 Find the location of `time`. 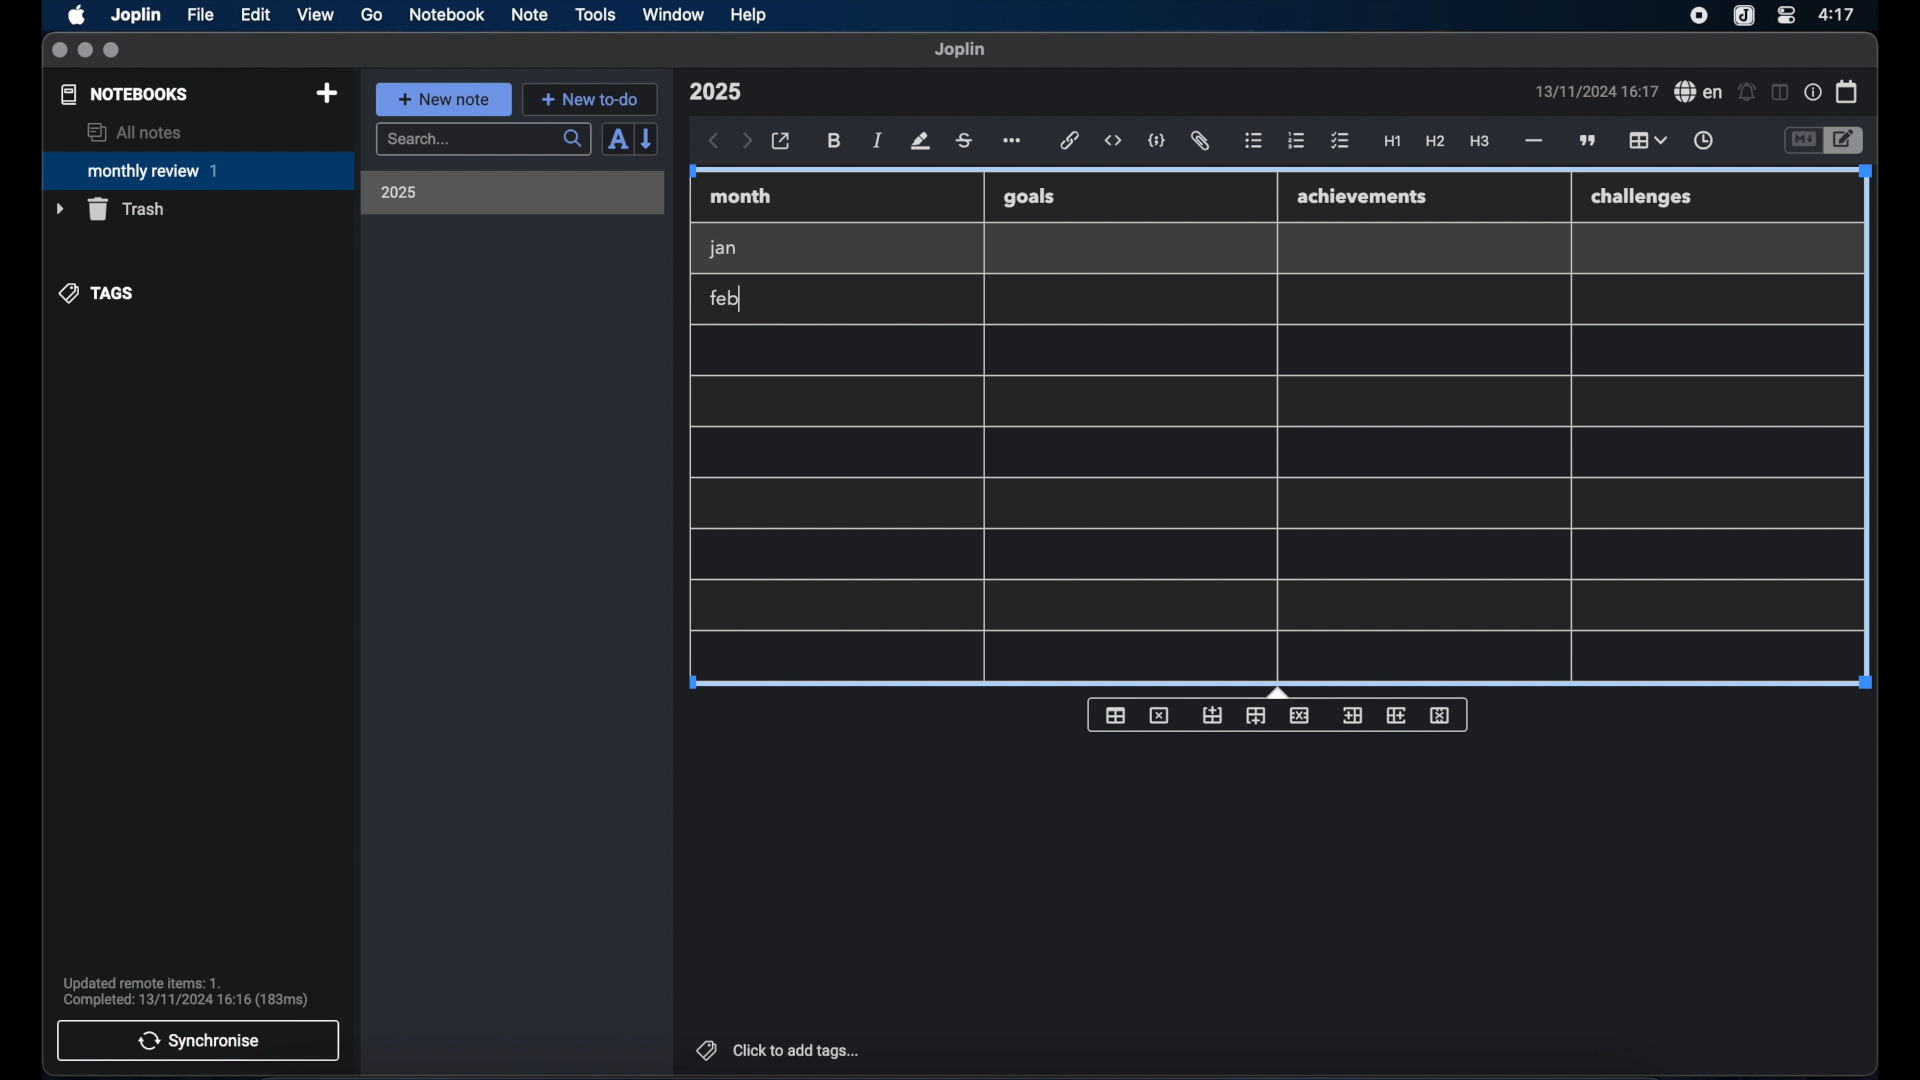

time is located at coordinates (1839, 14).